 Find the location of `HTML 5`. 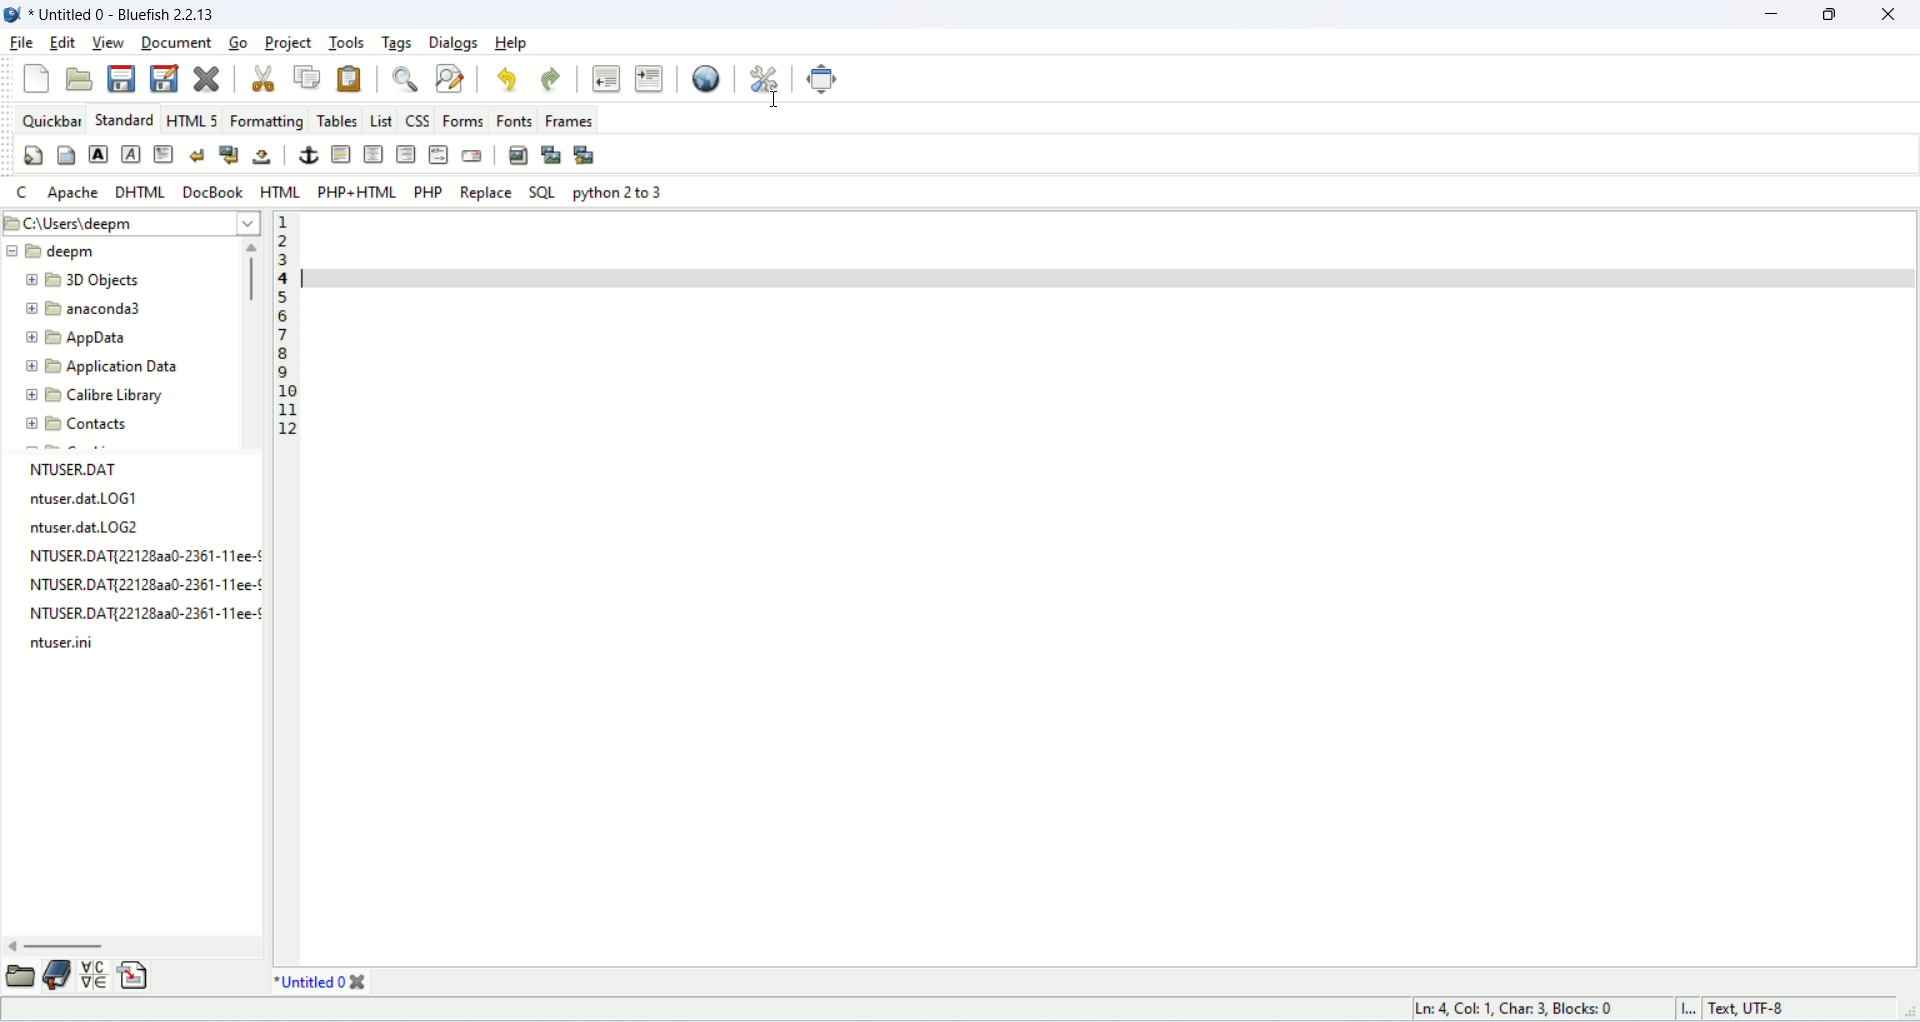

HTML 5 is located at coordinates (195, 119).